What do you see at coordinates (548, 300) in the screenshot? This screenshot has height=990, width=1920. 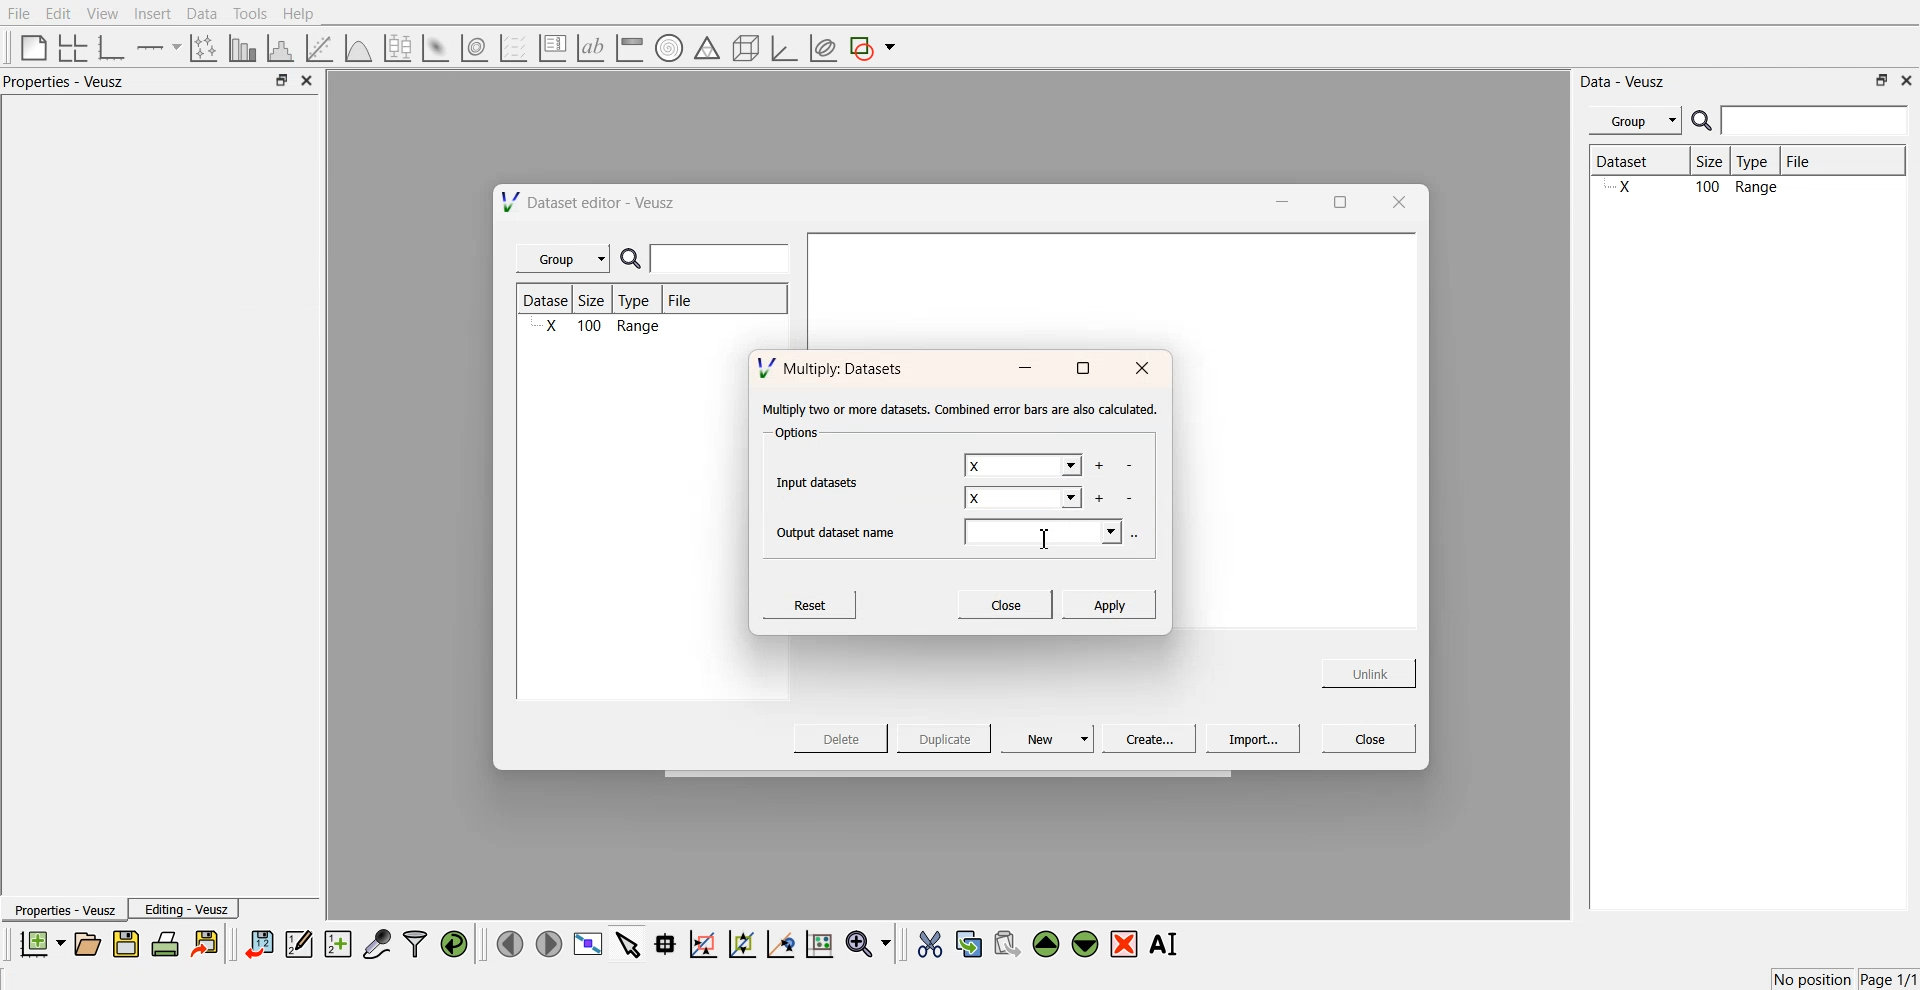 I see `Dataset` at bounding box center [548, 300].